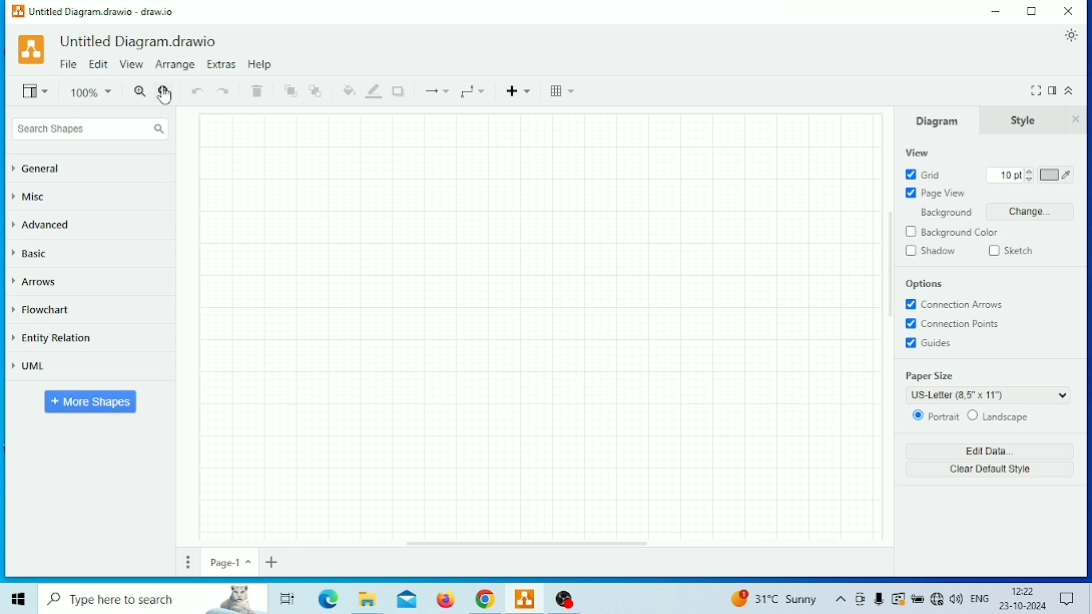 This screenshot has width=1092, height=614. I want to click on Insert, so click(521, 89).